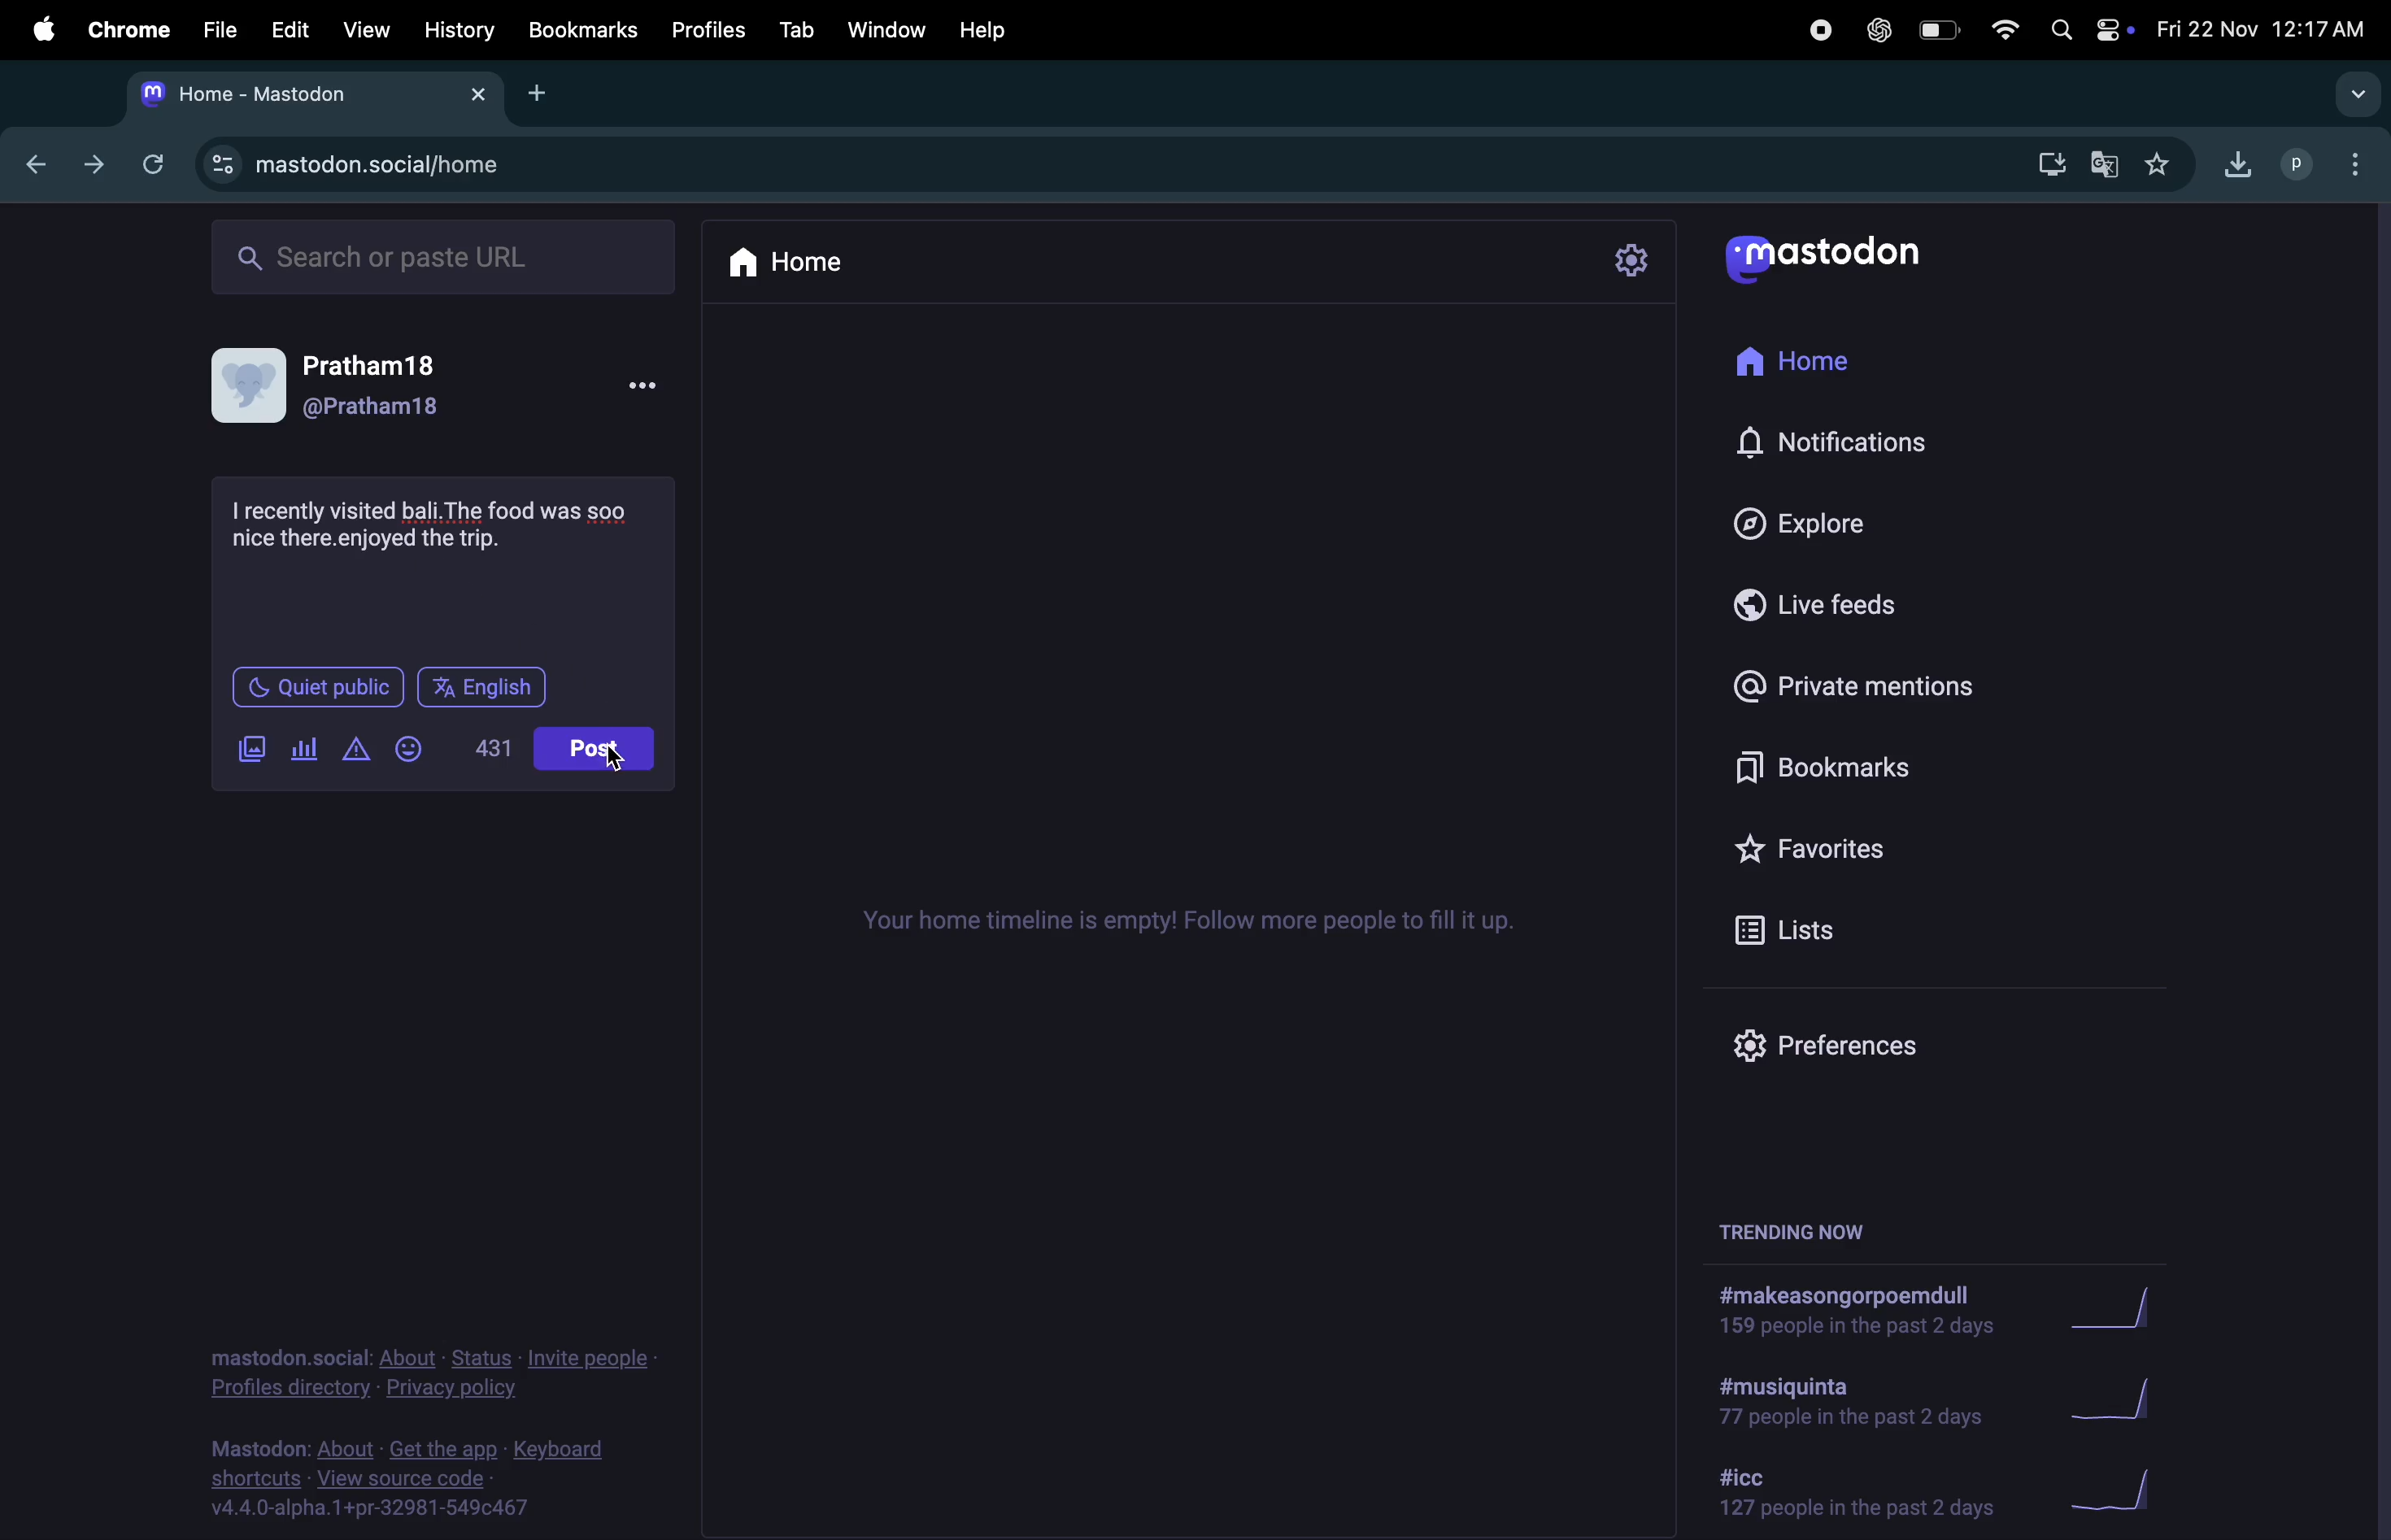  What do you see at coordinates (367, 29) in the screenshot?
I see `view` at bounding box center [367, 29].